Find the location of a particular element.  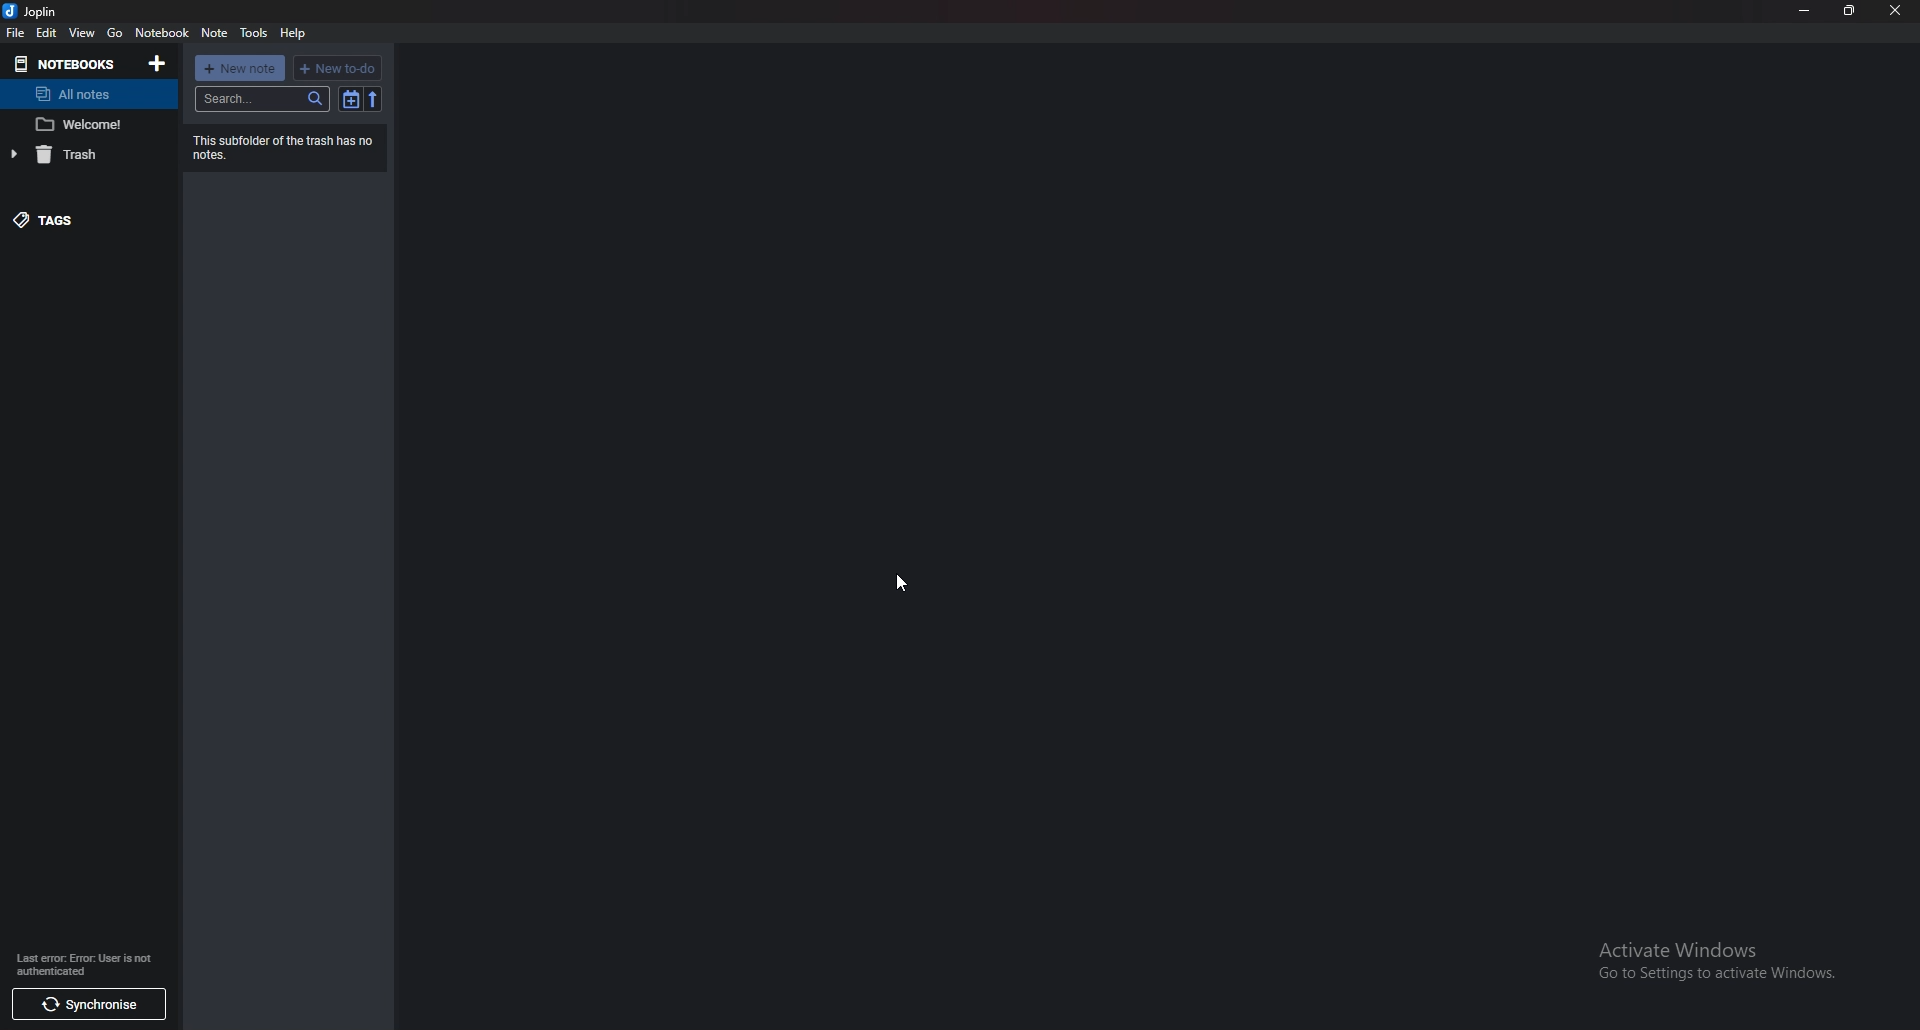

Add notebooks is located at coordinates (158, 64).